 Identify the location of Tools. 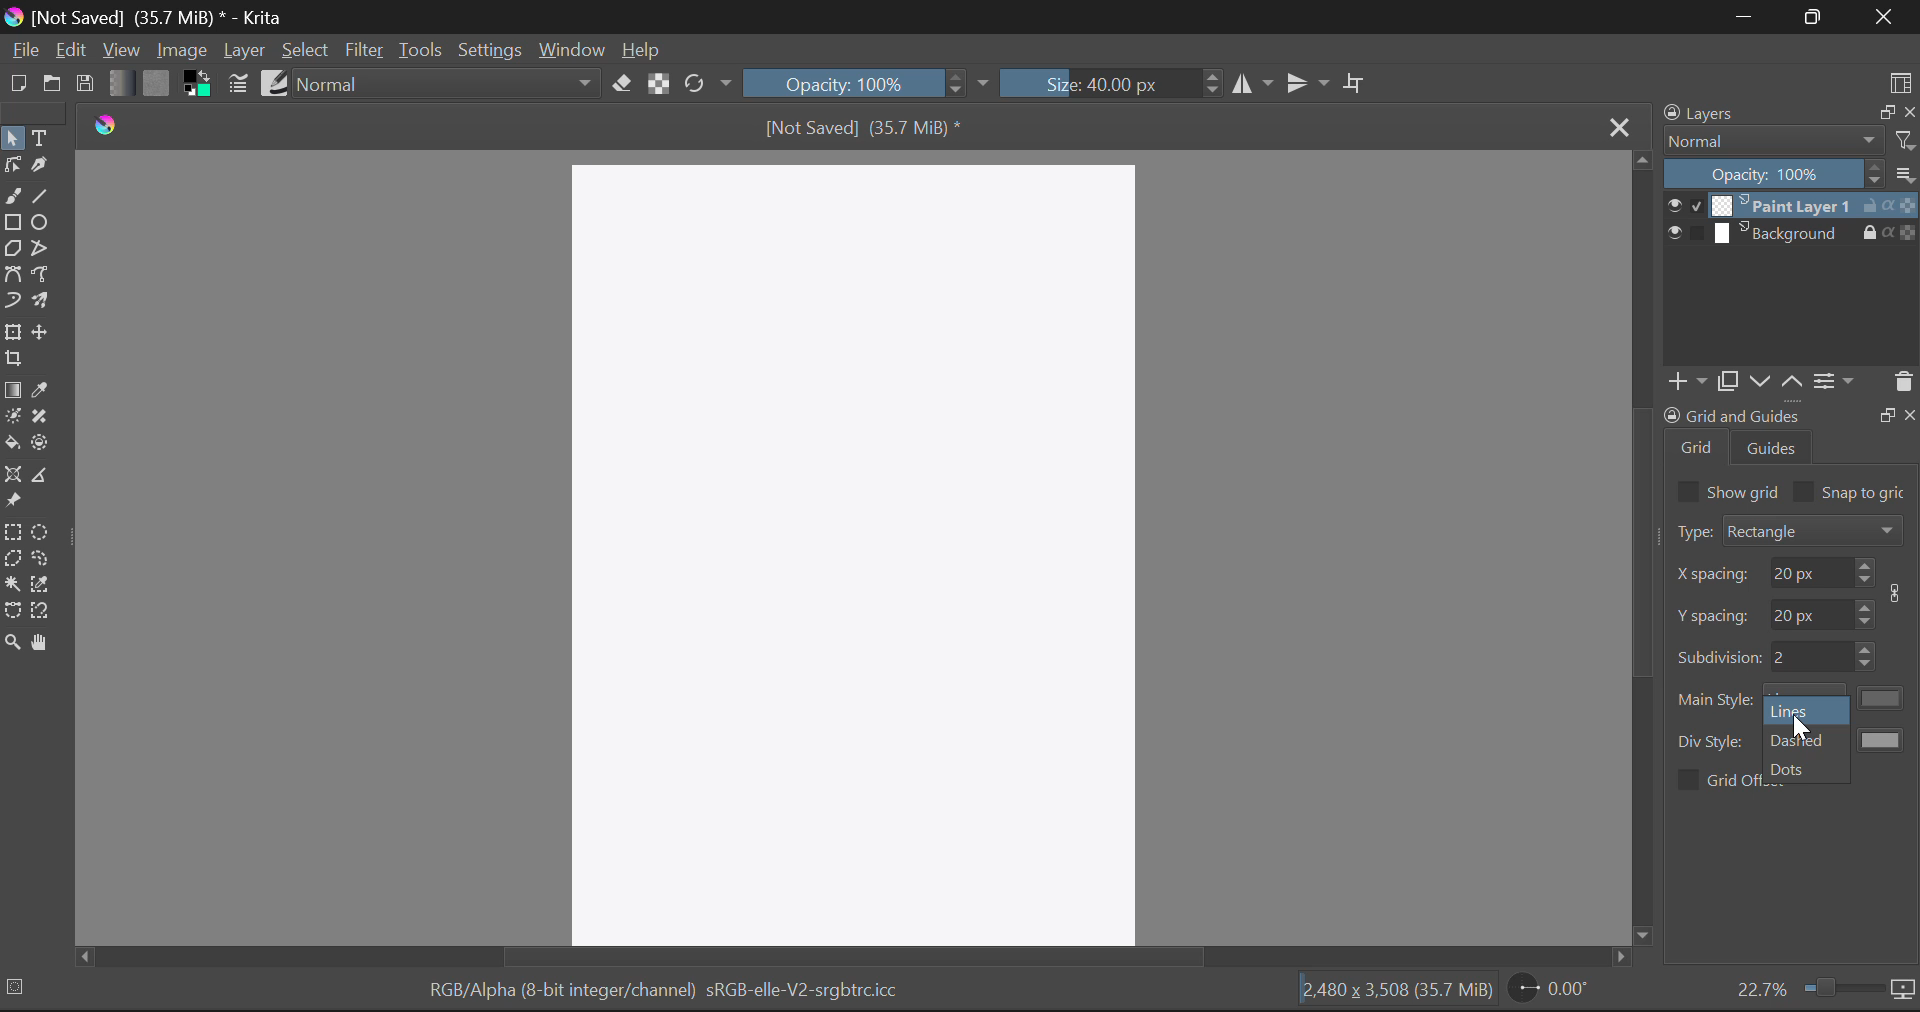
(419, 50).